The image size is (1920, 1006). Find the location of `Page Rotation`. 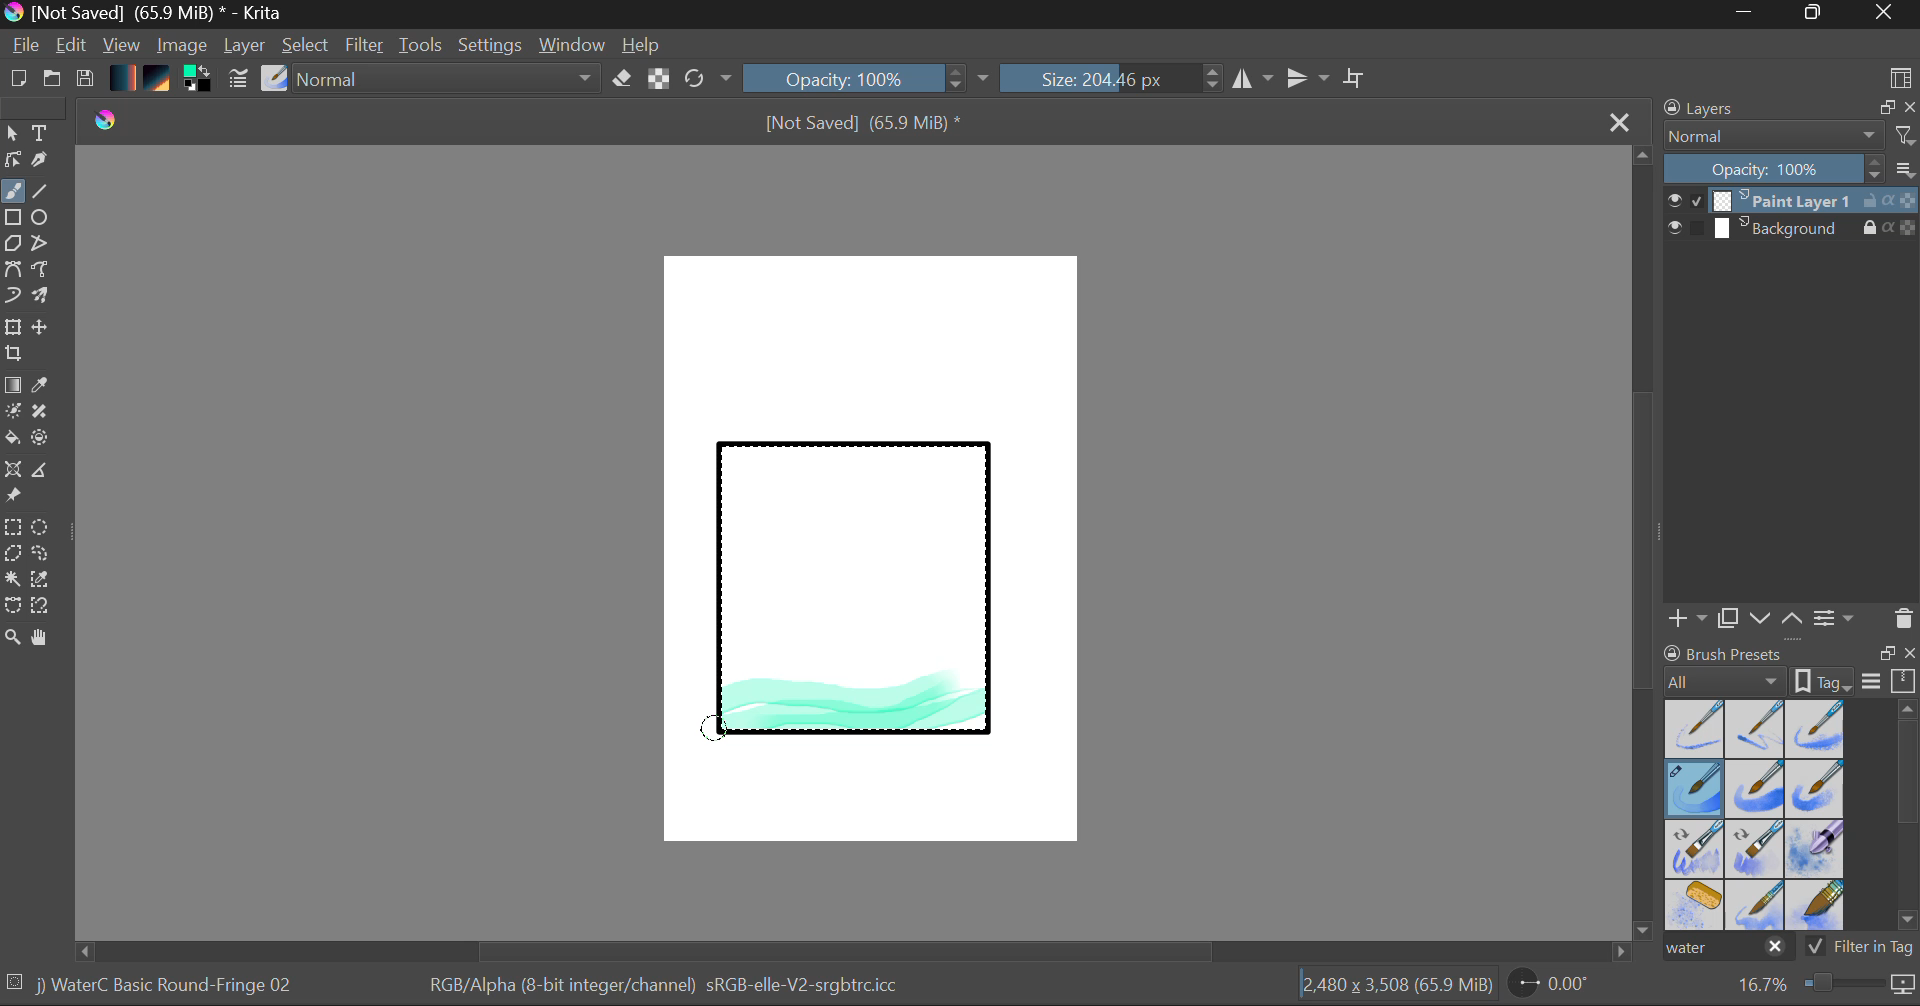

Page Rotation is located at coordinates (1560, 987).